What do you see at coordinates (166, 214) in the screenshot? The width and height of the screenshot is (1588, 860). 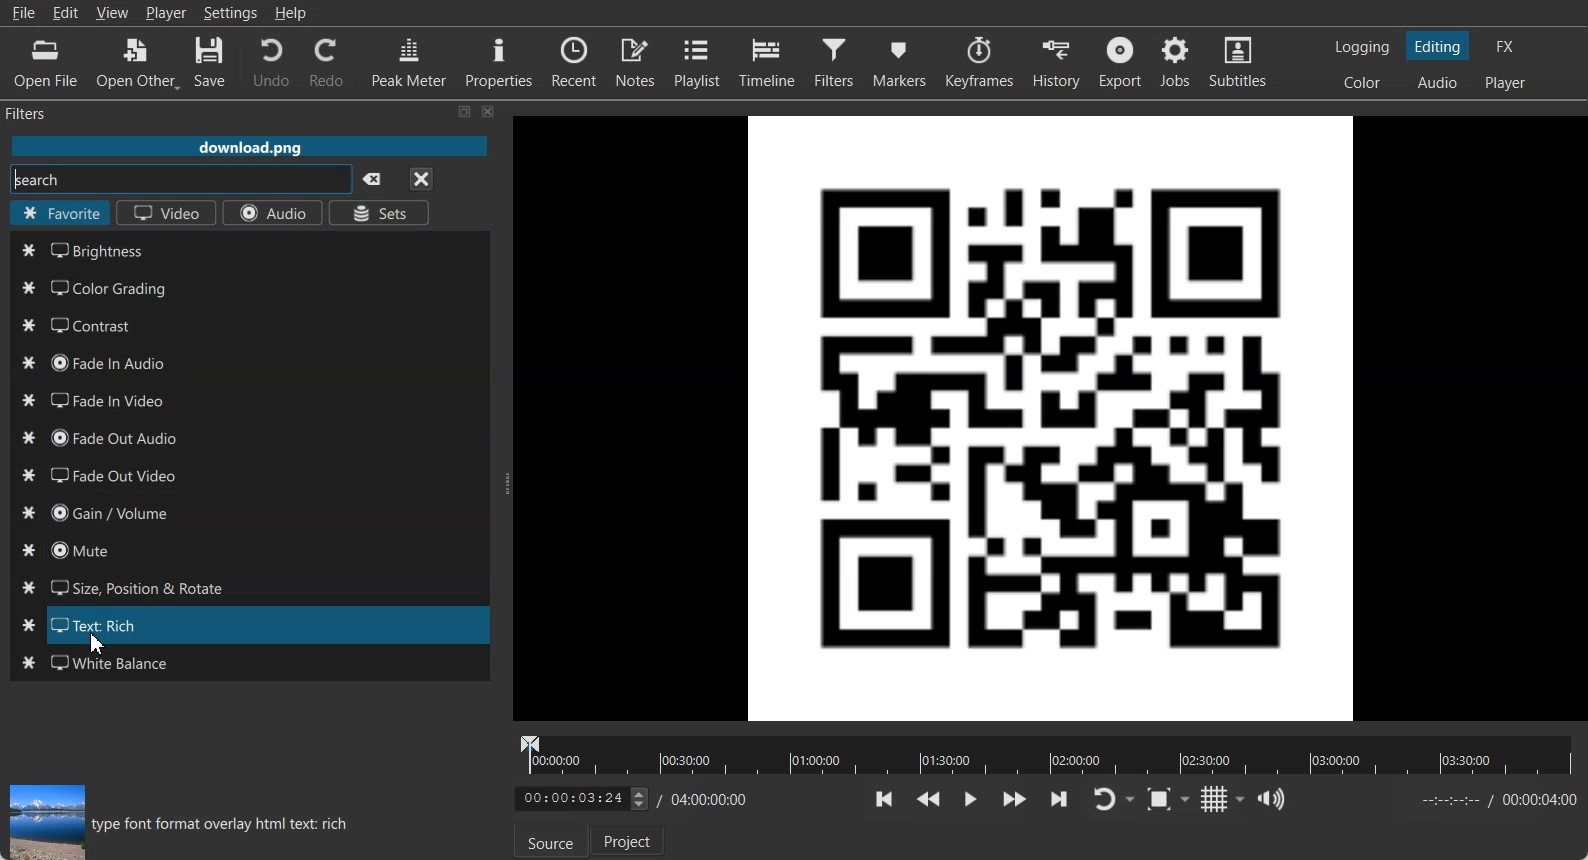 I see `Video` at bounding box center [166, 214].